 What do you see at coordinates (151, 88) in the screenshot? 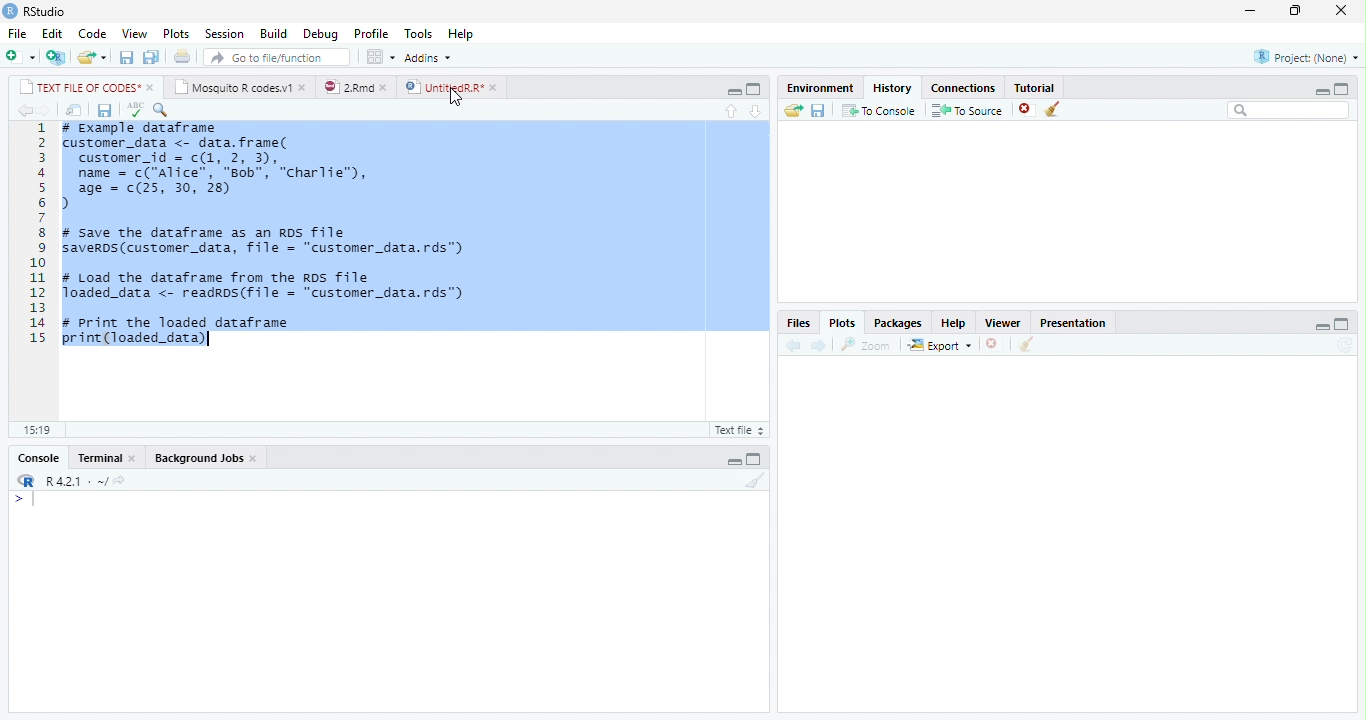
I see `close` at bounding box center [151, 88].